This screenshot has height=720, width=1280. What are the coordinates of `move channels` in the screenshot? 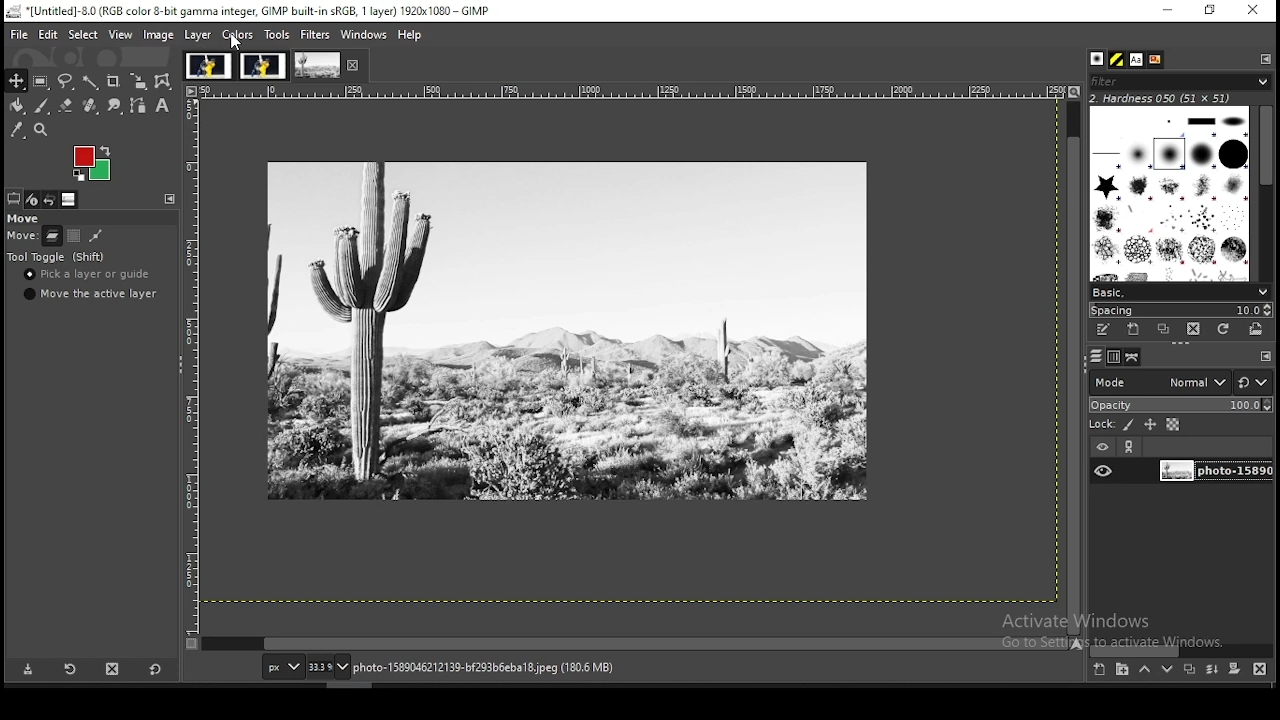 It's located at (74, 235).